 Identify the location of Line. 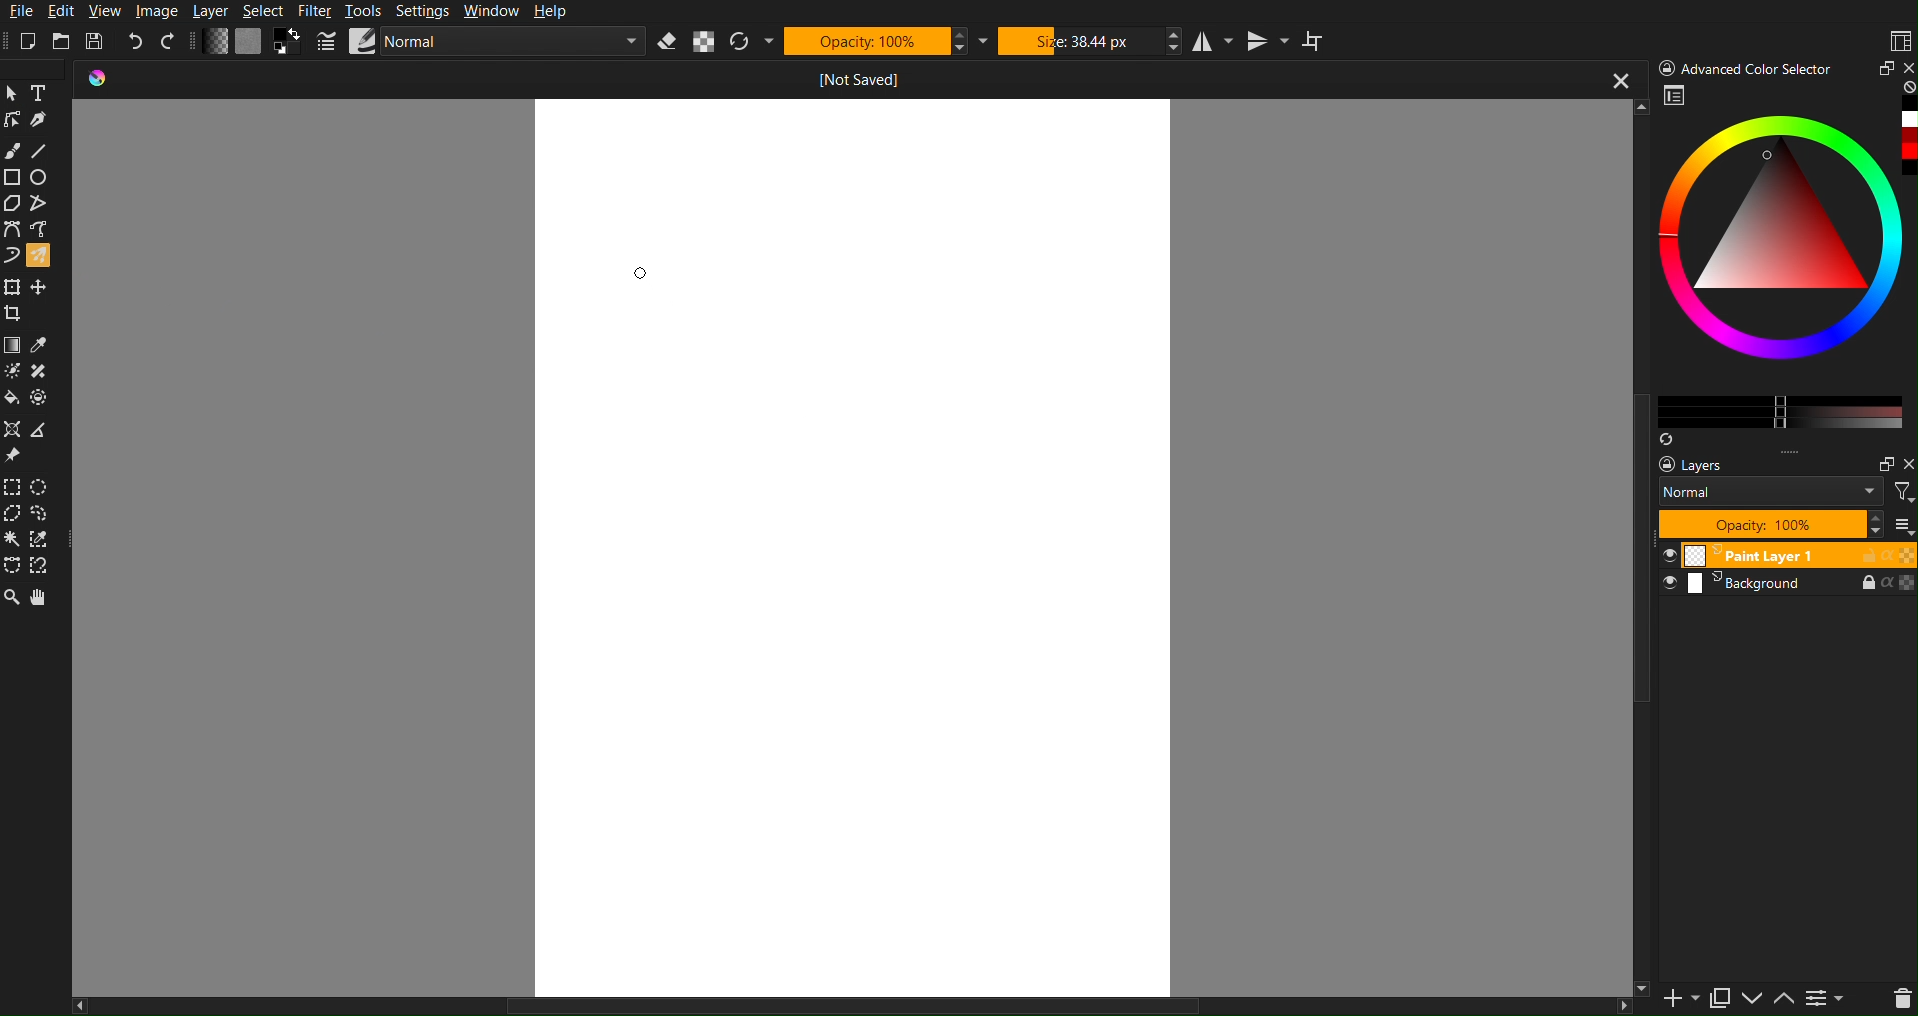
(44, 151).